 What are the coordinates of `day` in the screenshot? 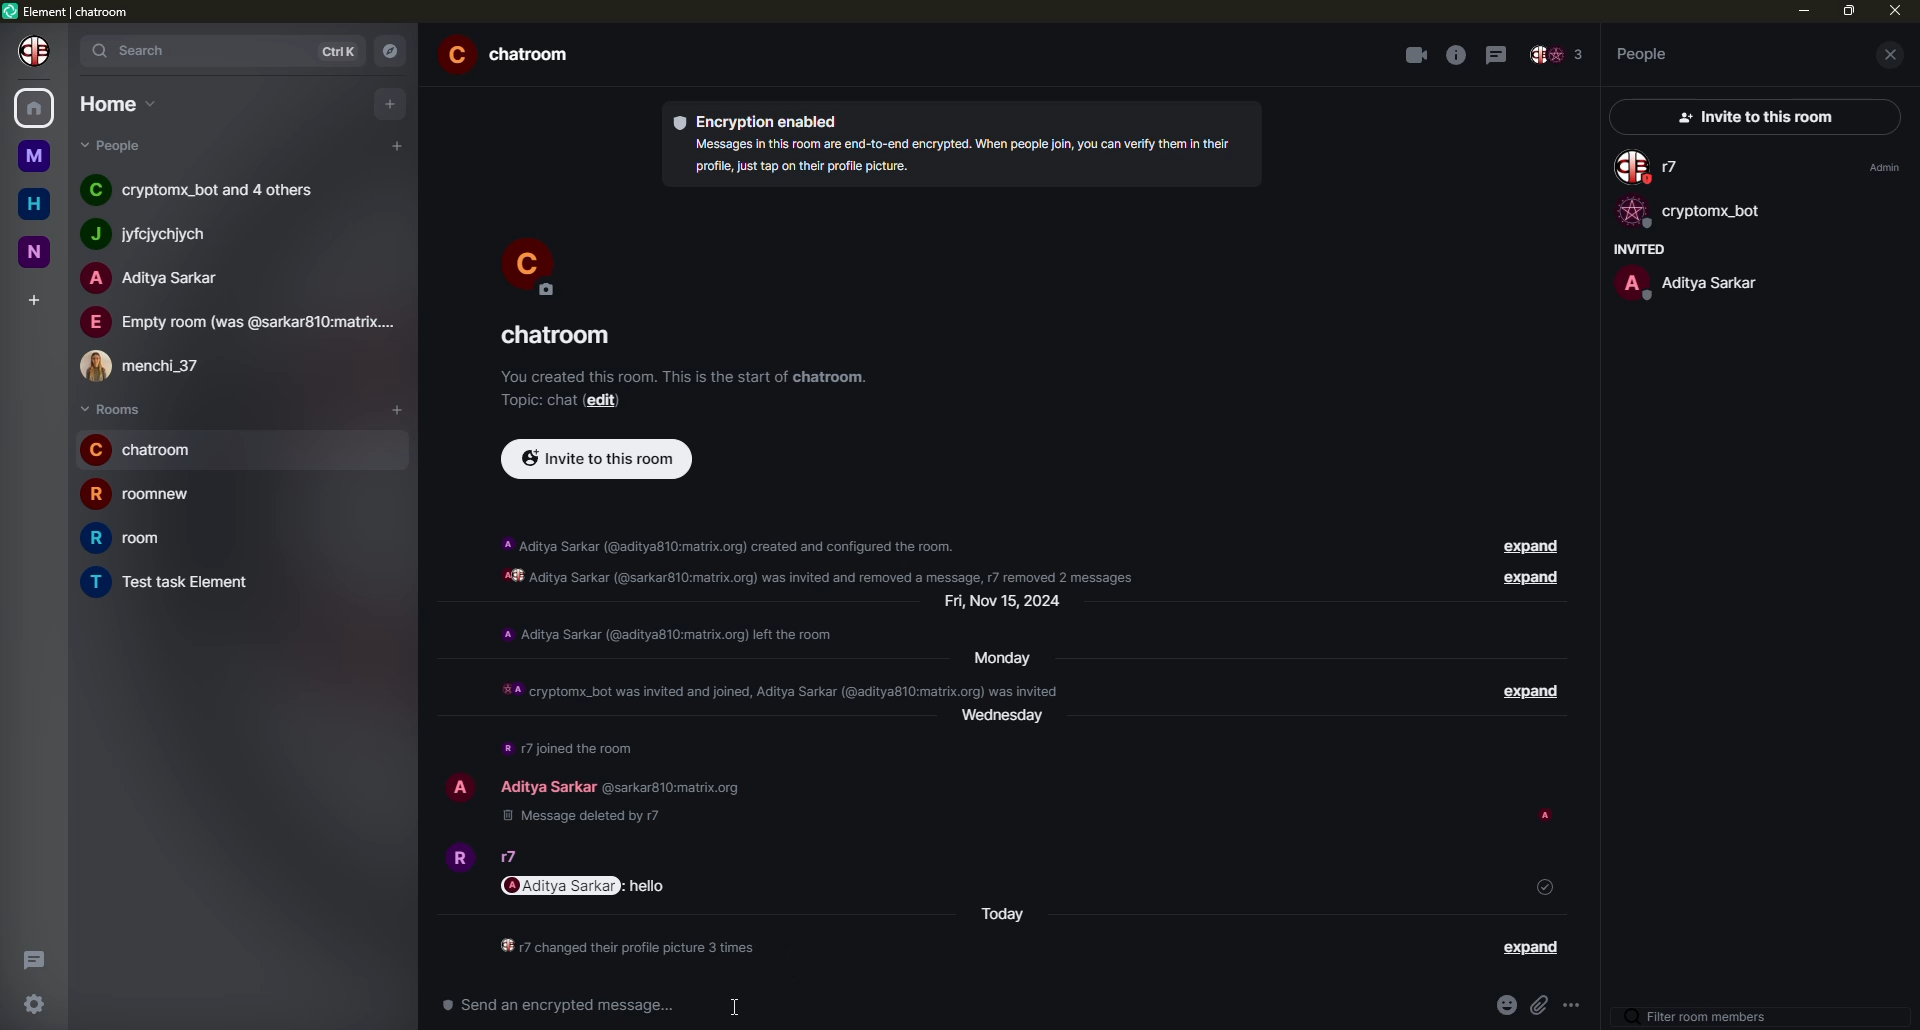 It's located at (1009, 603).